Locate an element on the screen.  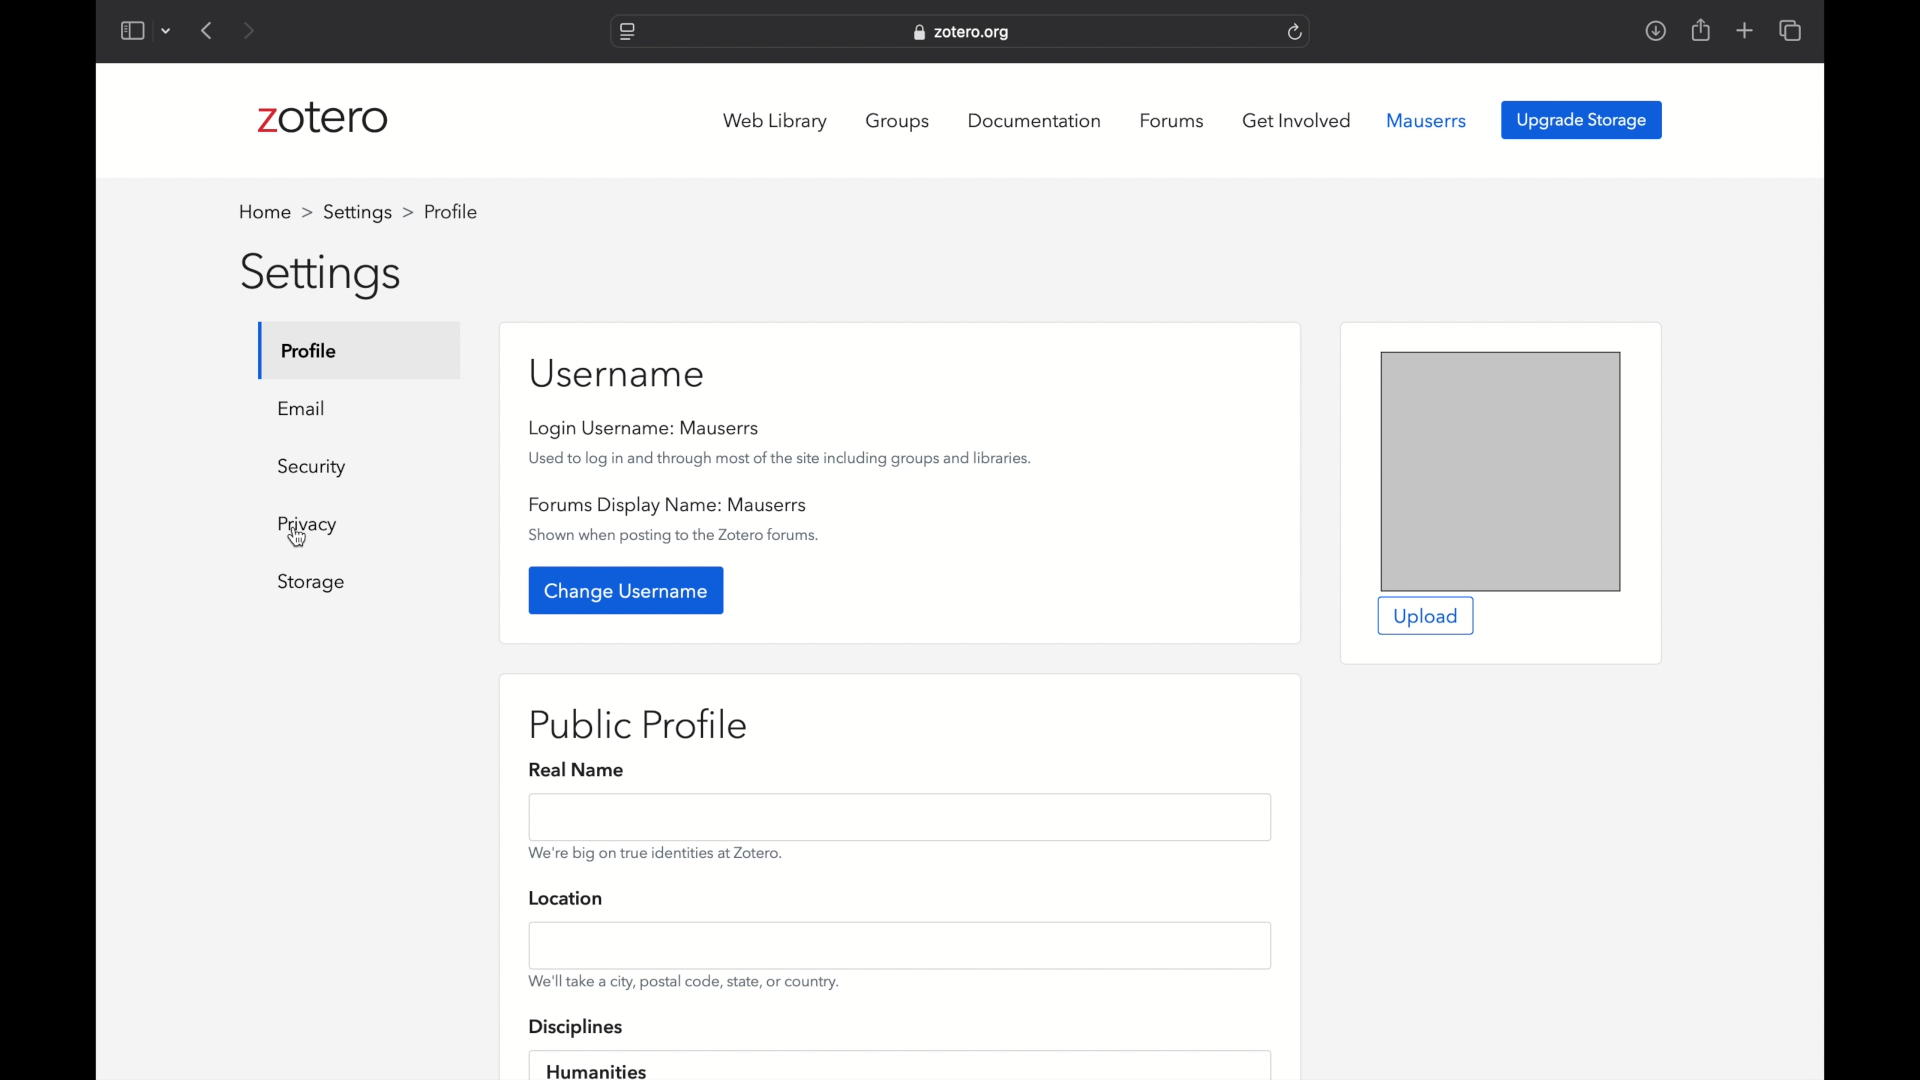
settings is located at coordinates (370, 212).